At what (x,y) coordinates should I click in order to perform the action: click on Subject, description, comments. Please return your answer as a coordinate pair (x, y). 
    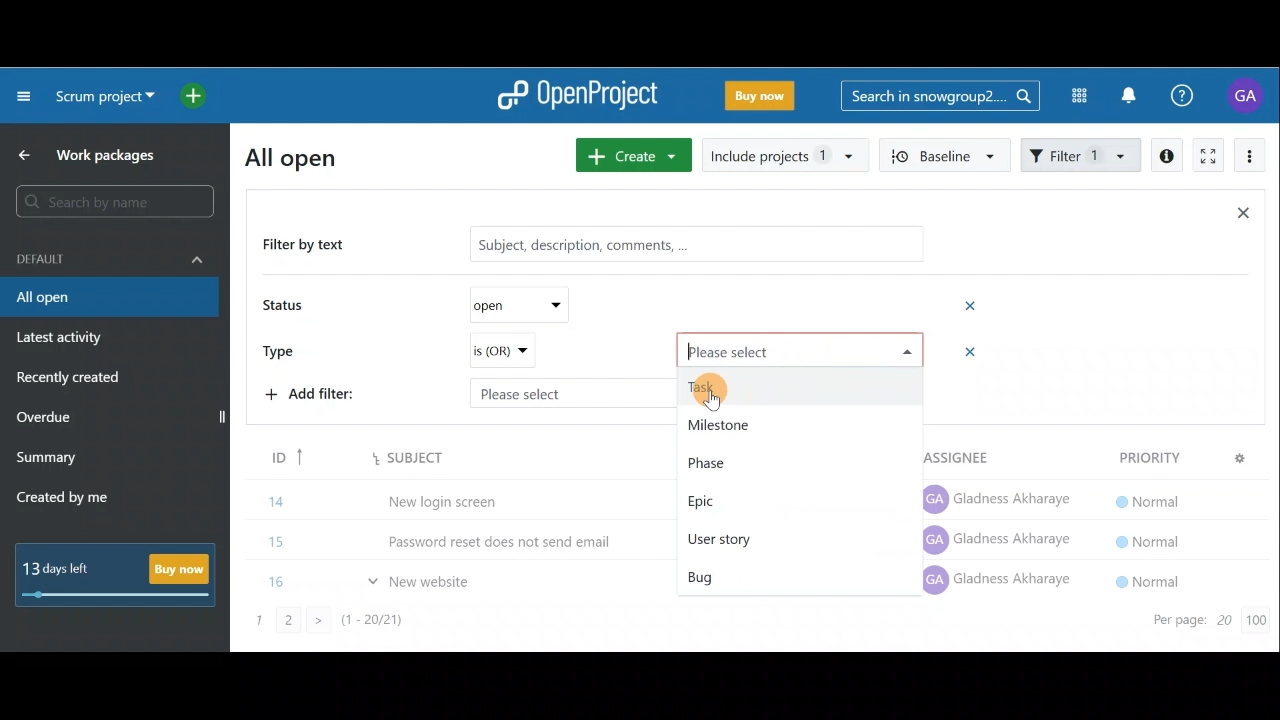
    Looking at the image, I should click on (688, 247).